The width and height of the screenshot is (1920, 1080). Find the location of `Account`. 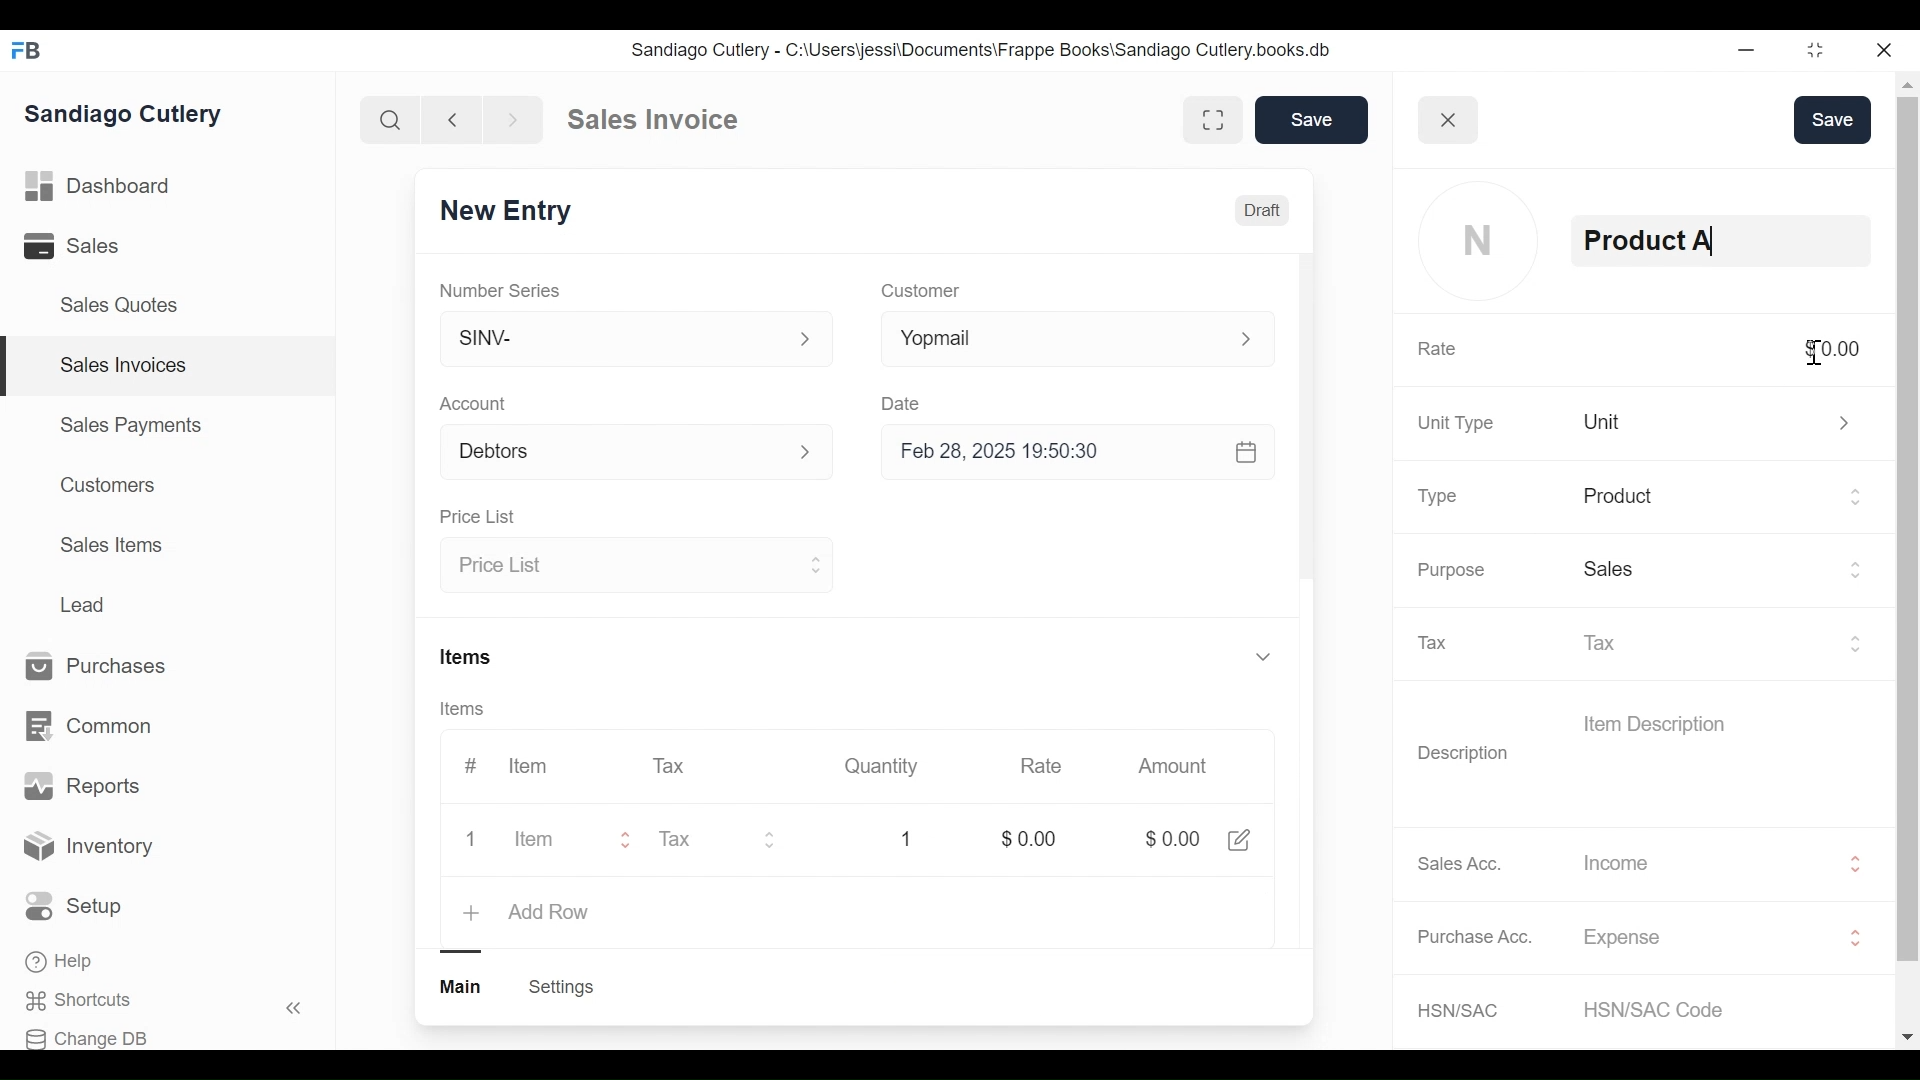

Account is located at coordinates (476, 403).